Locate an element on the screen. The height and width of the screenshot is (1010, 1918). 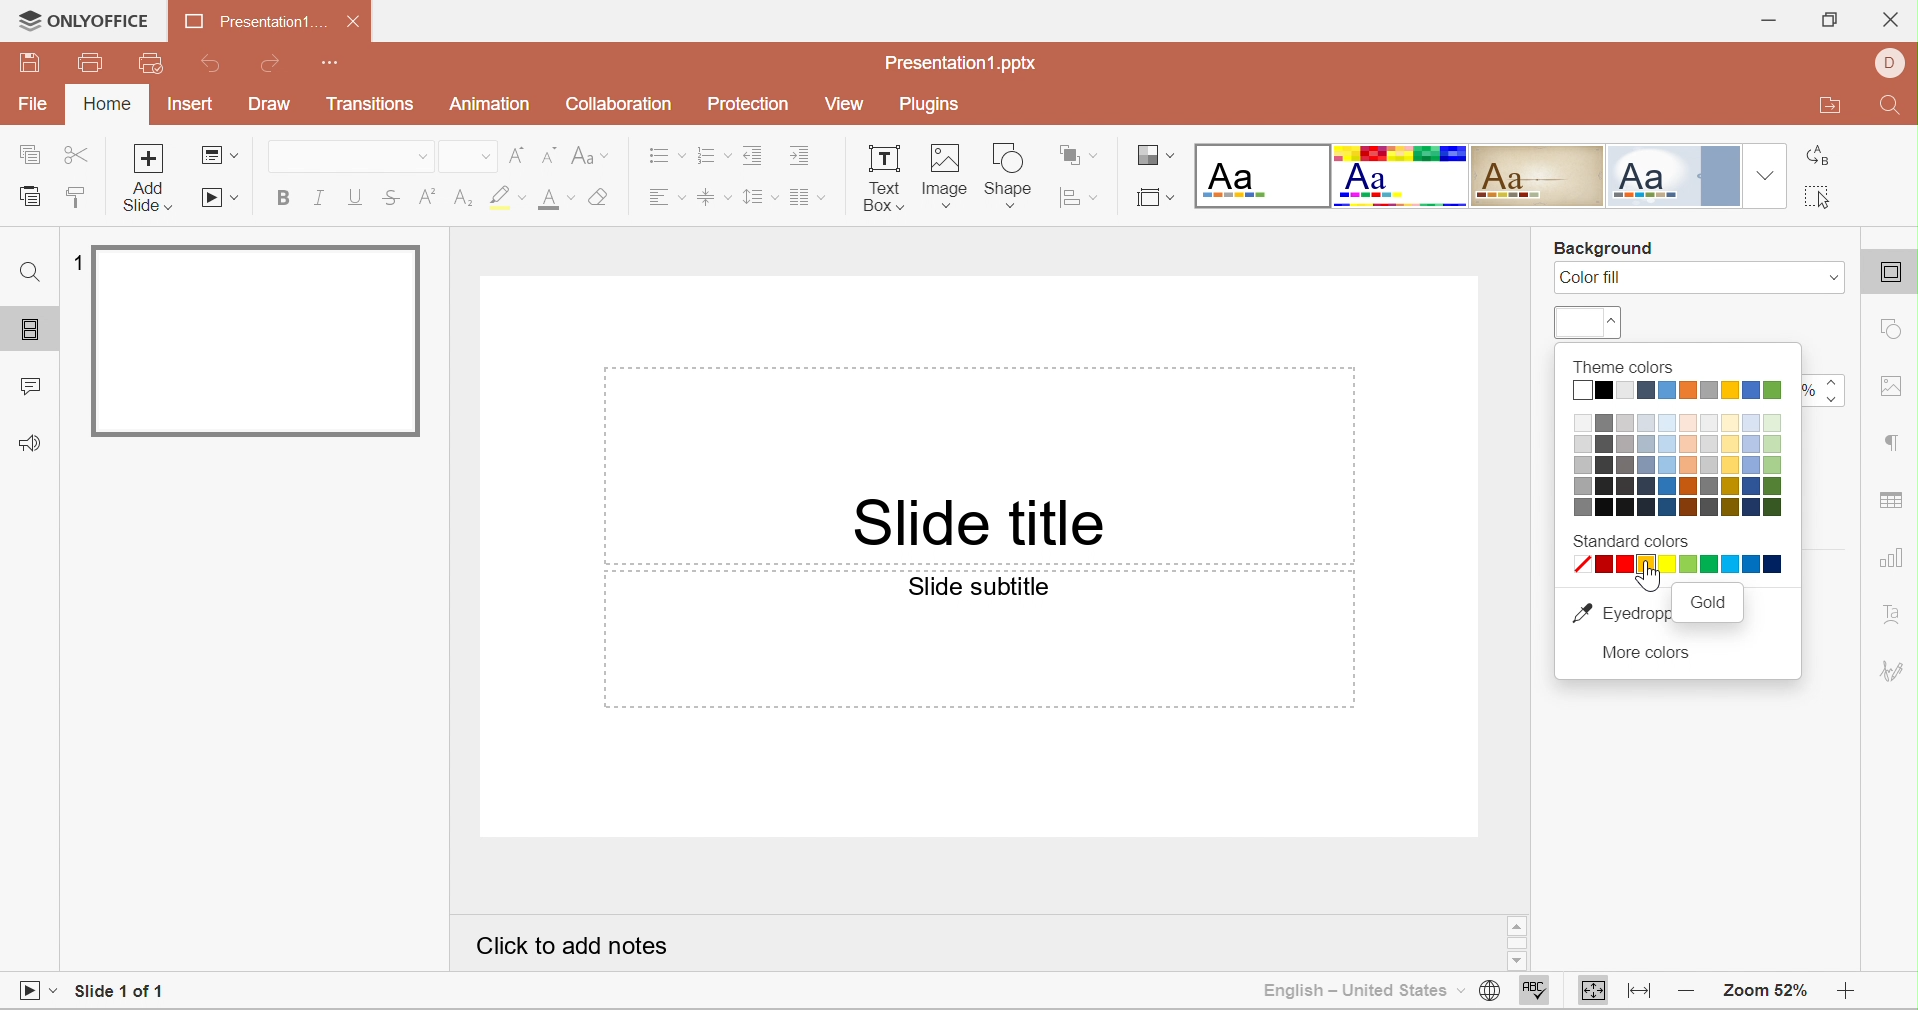
Minimize is located at coordinates (1768, 21).